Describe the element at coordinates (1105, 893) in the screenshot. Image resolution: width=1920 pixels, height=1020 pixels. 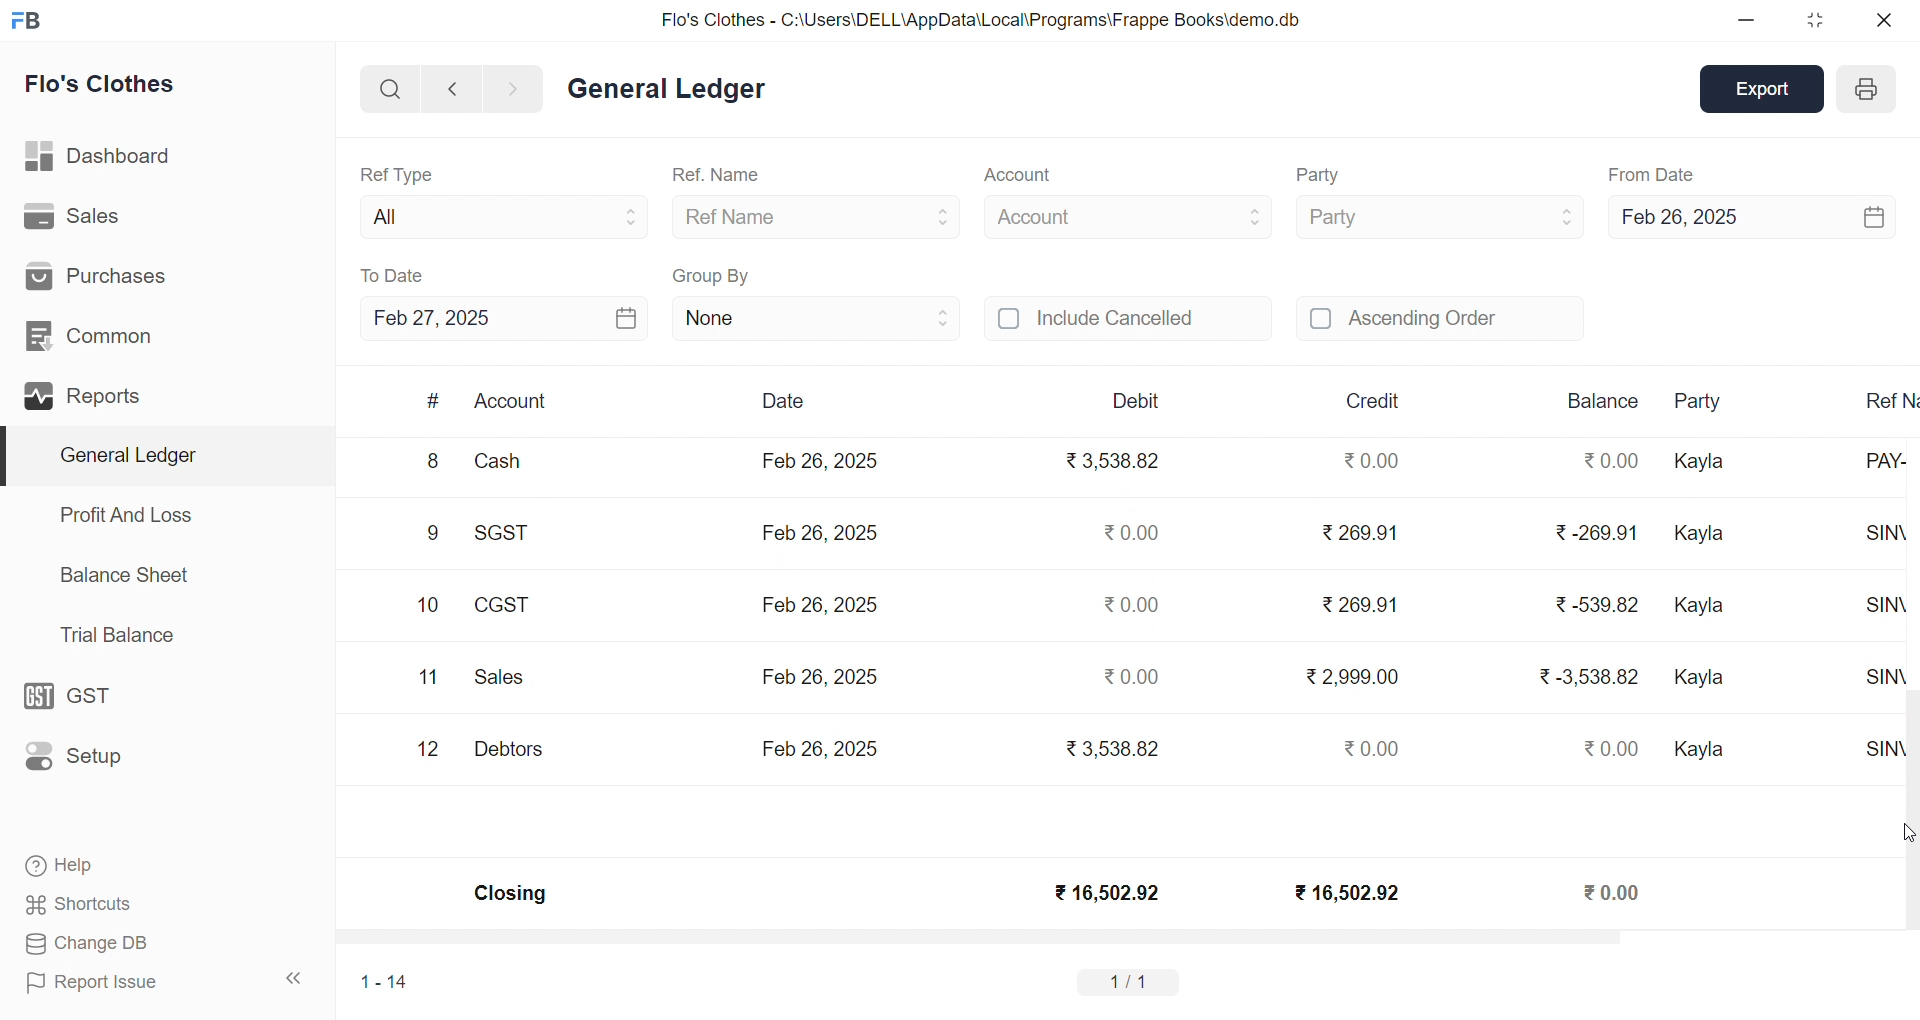
I see `₹ 16,502.92` at that location.